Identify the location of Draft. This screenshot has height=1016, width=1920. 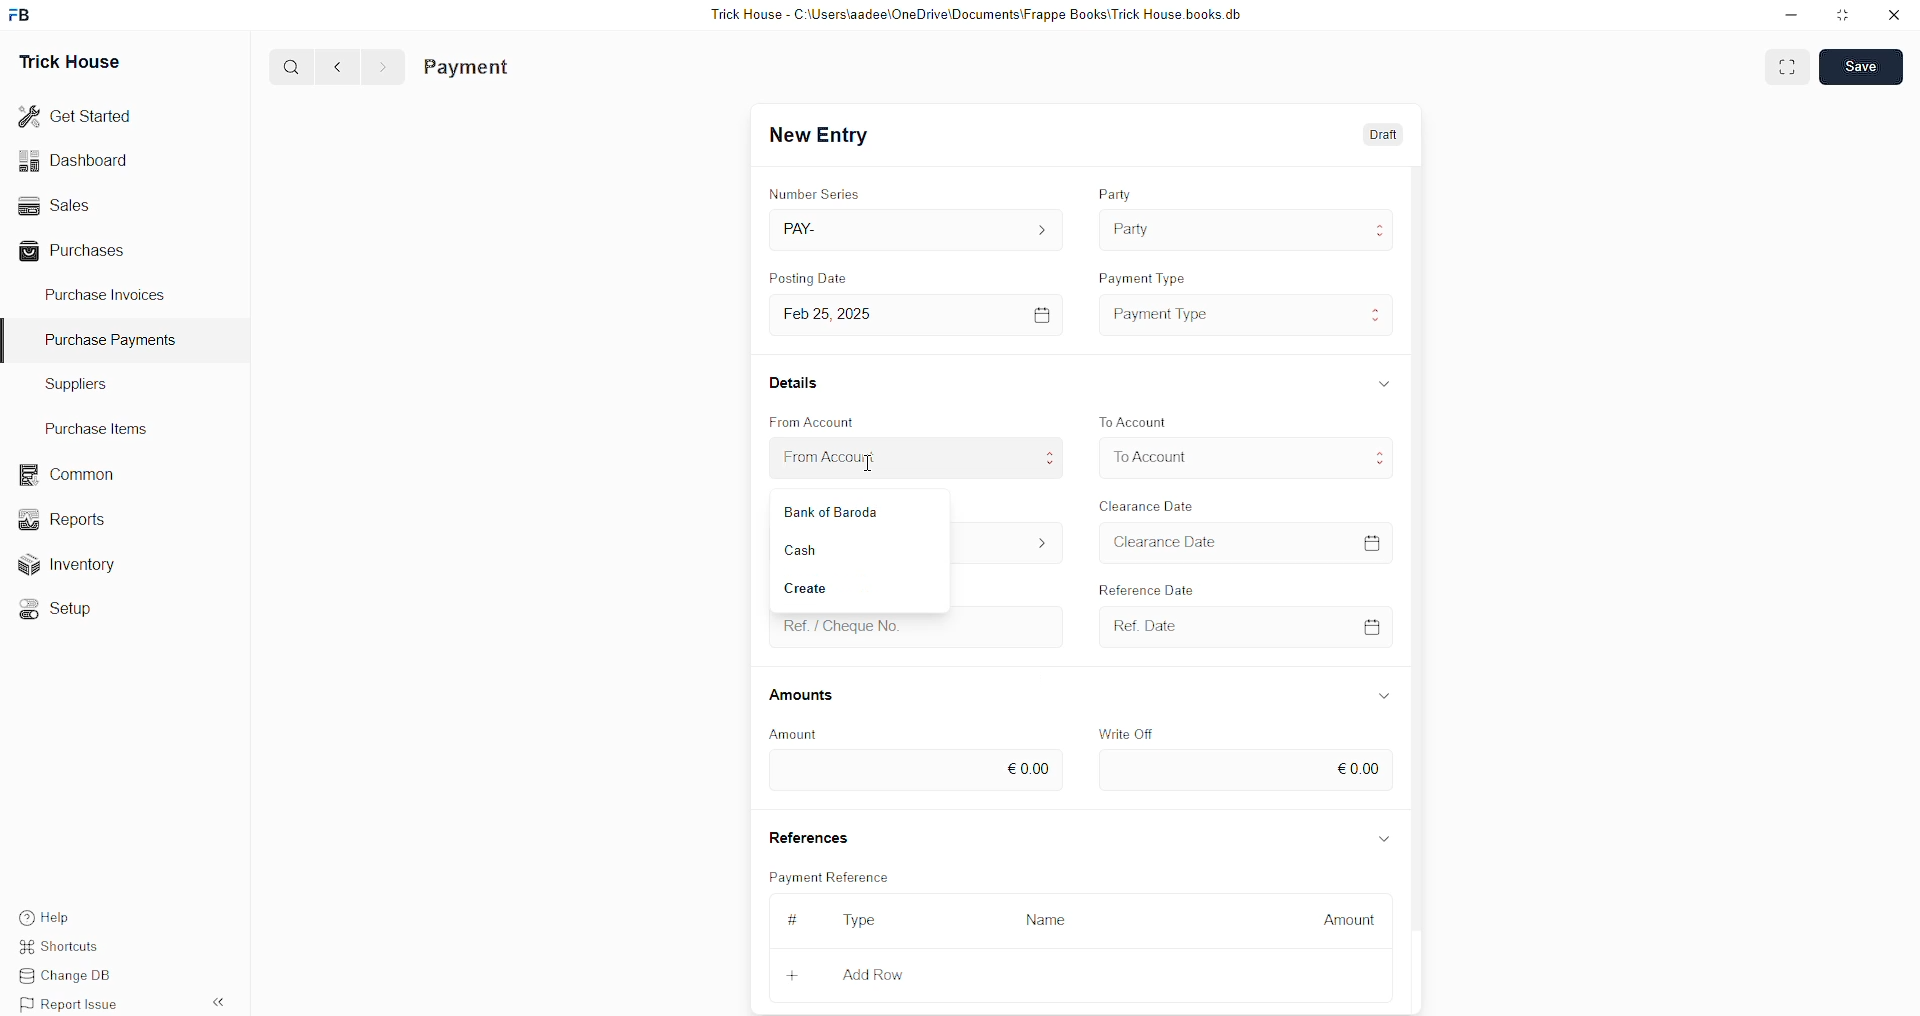
(1385, 136).